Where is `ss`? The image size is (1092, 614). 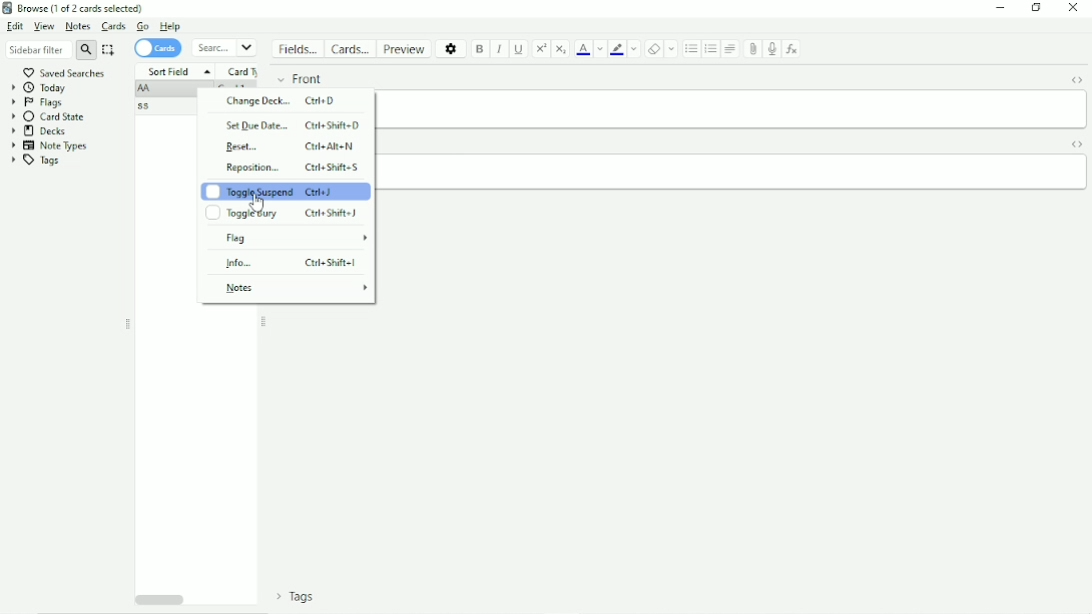 ss is located at coordinates (145, 106).